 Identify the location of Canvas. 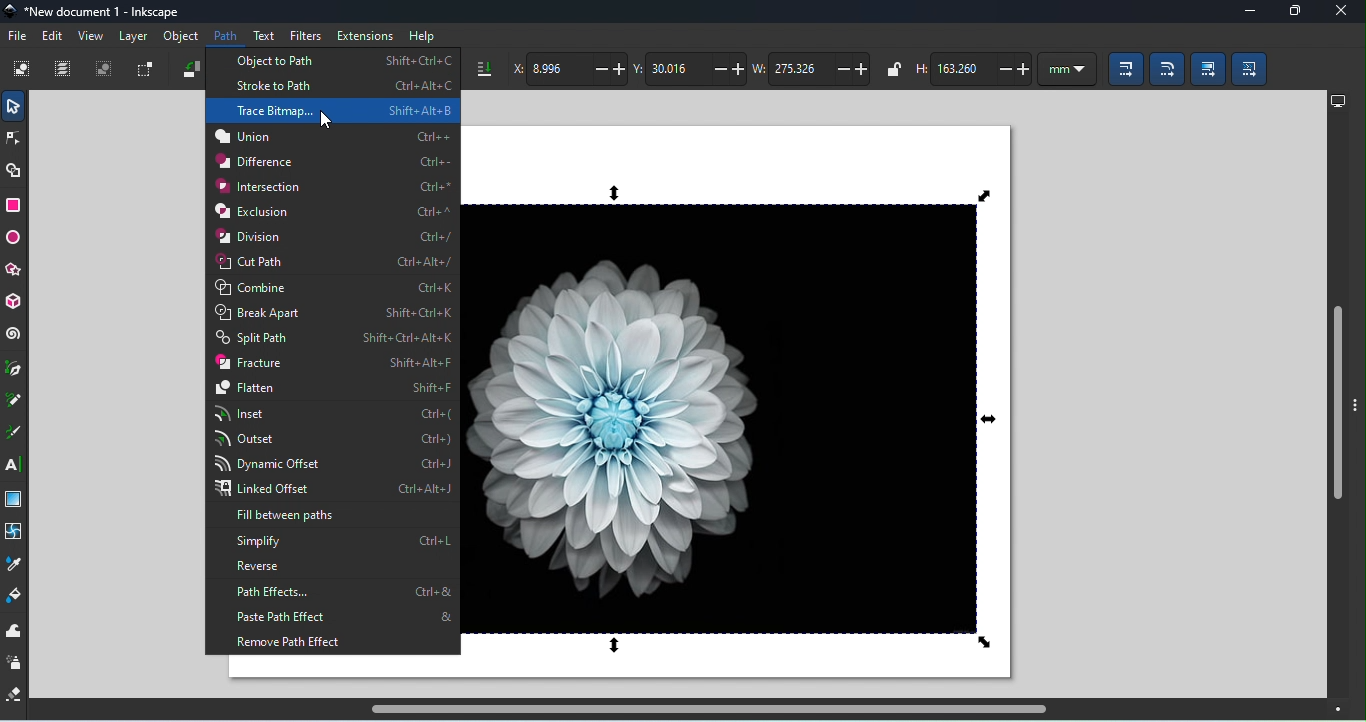
(760, 402).